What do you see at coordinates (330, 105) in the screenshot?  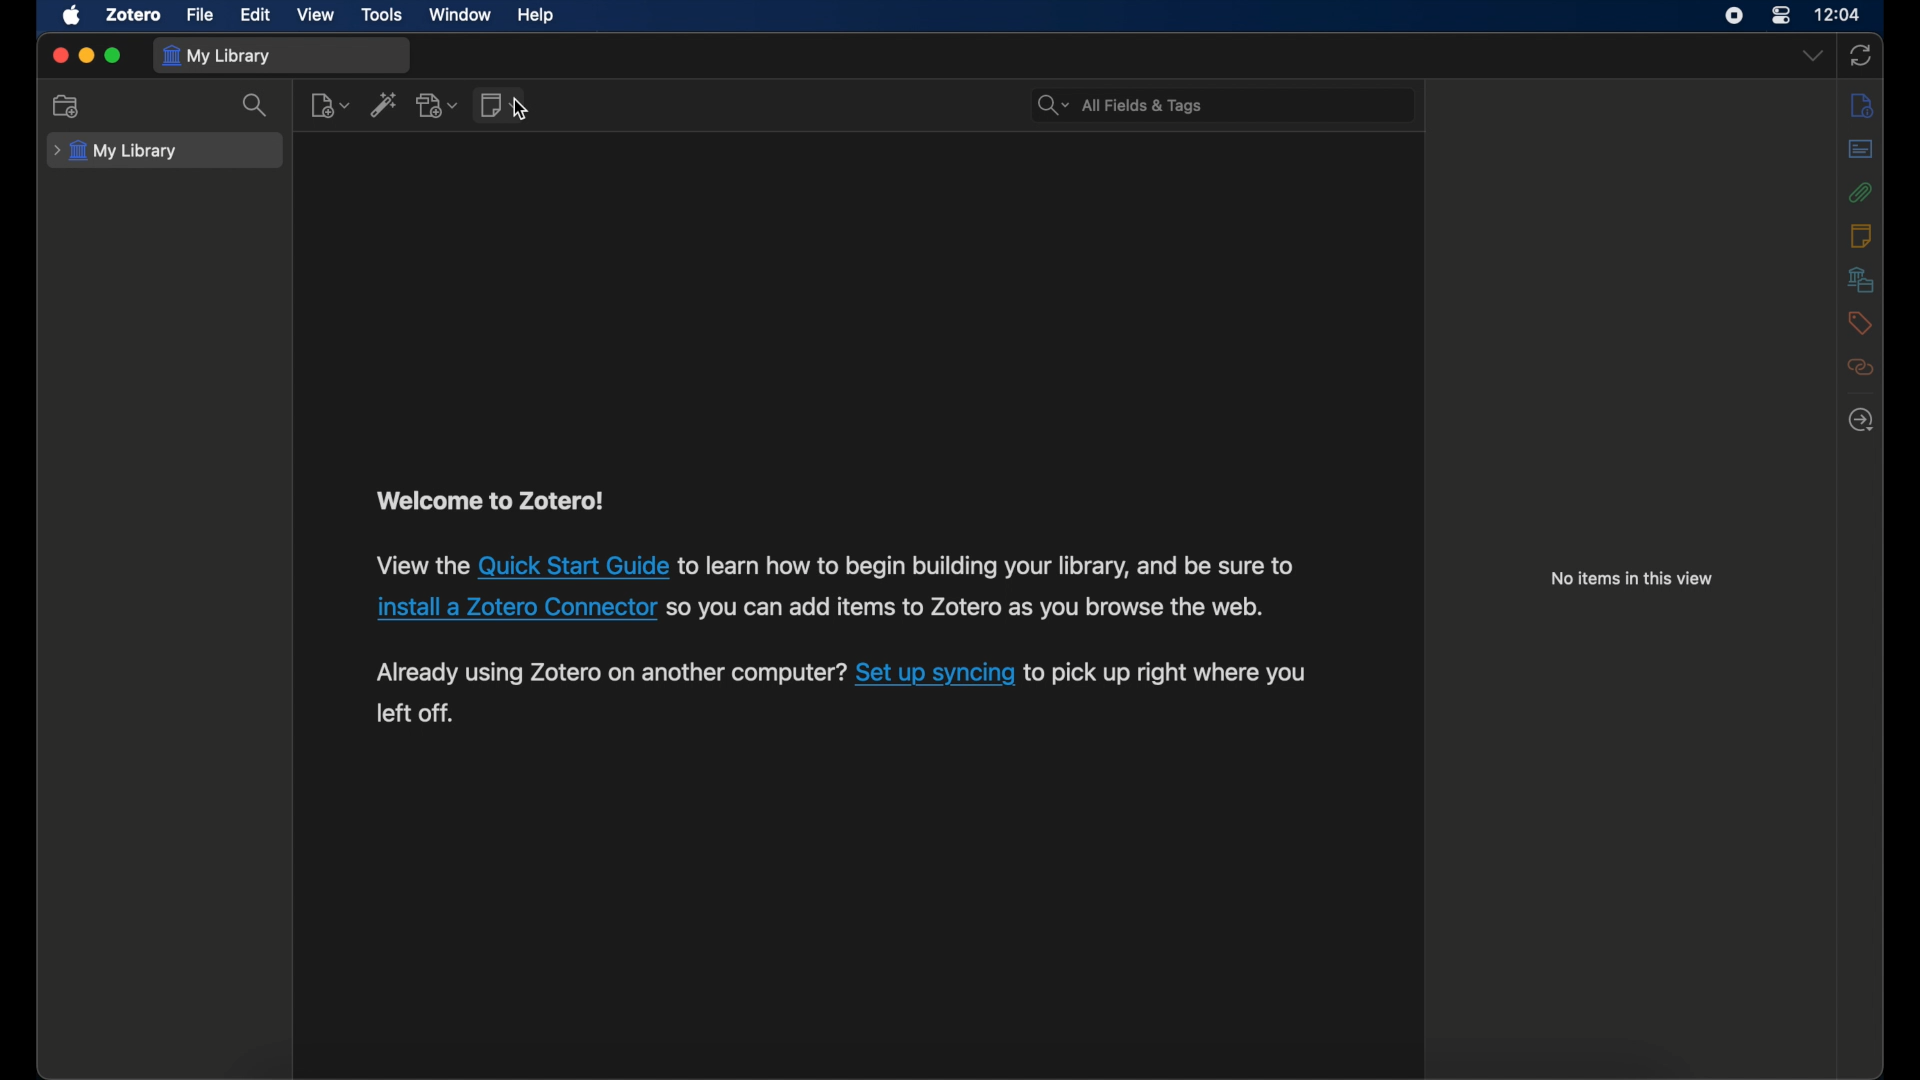 I see `new item` at bounding box center [330, 105].